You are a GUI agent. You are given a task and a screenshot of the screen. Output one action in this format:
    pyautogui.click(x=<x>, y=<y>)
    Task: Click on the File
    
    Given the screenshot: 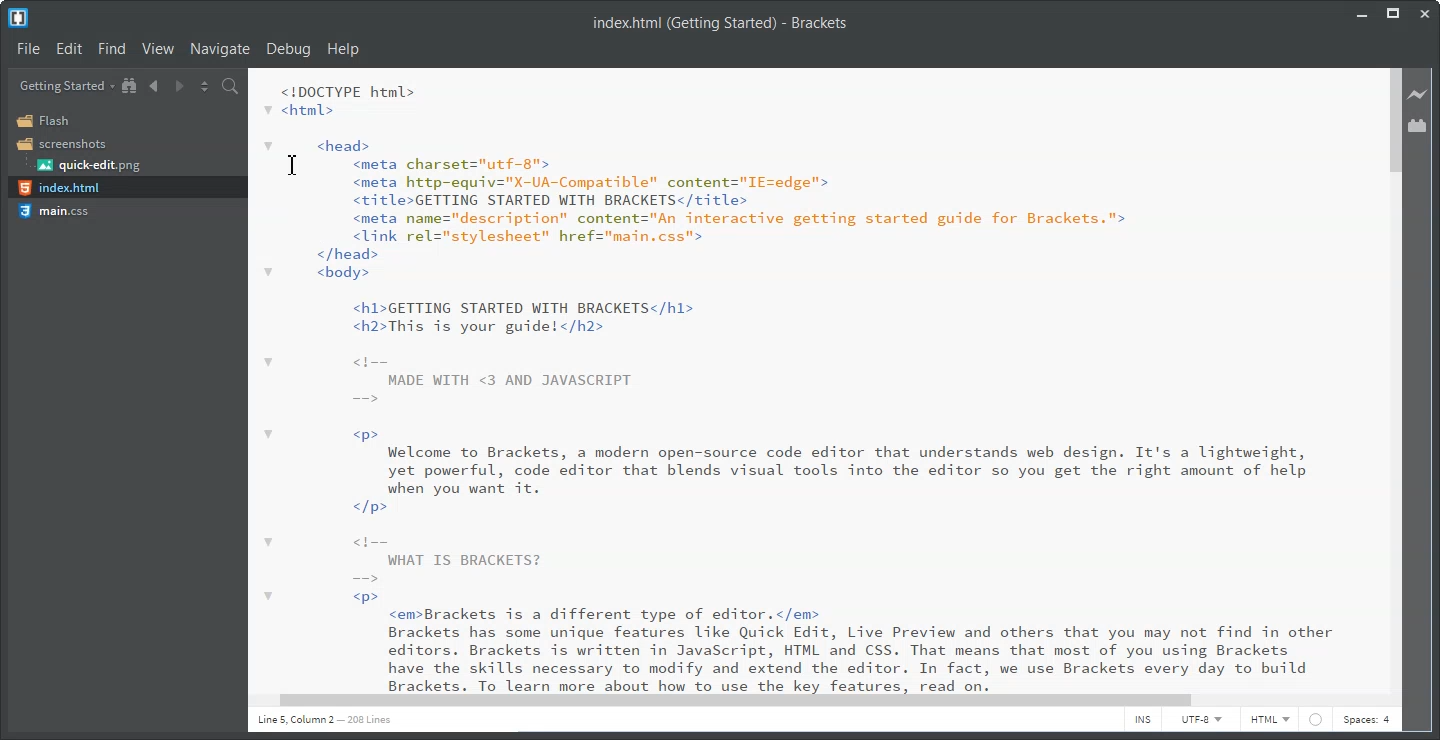 What is the action you would take?
    pyautogui.click(x=28, y=49)
    